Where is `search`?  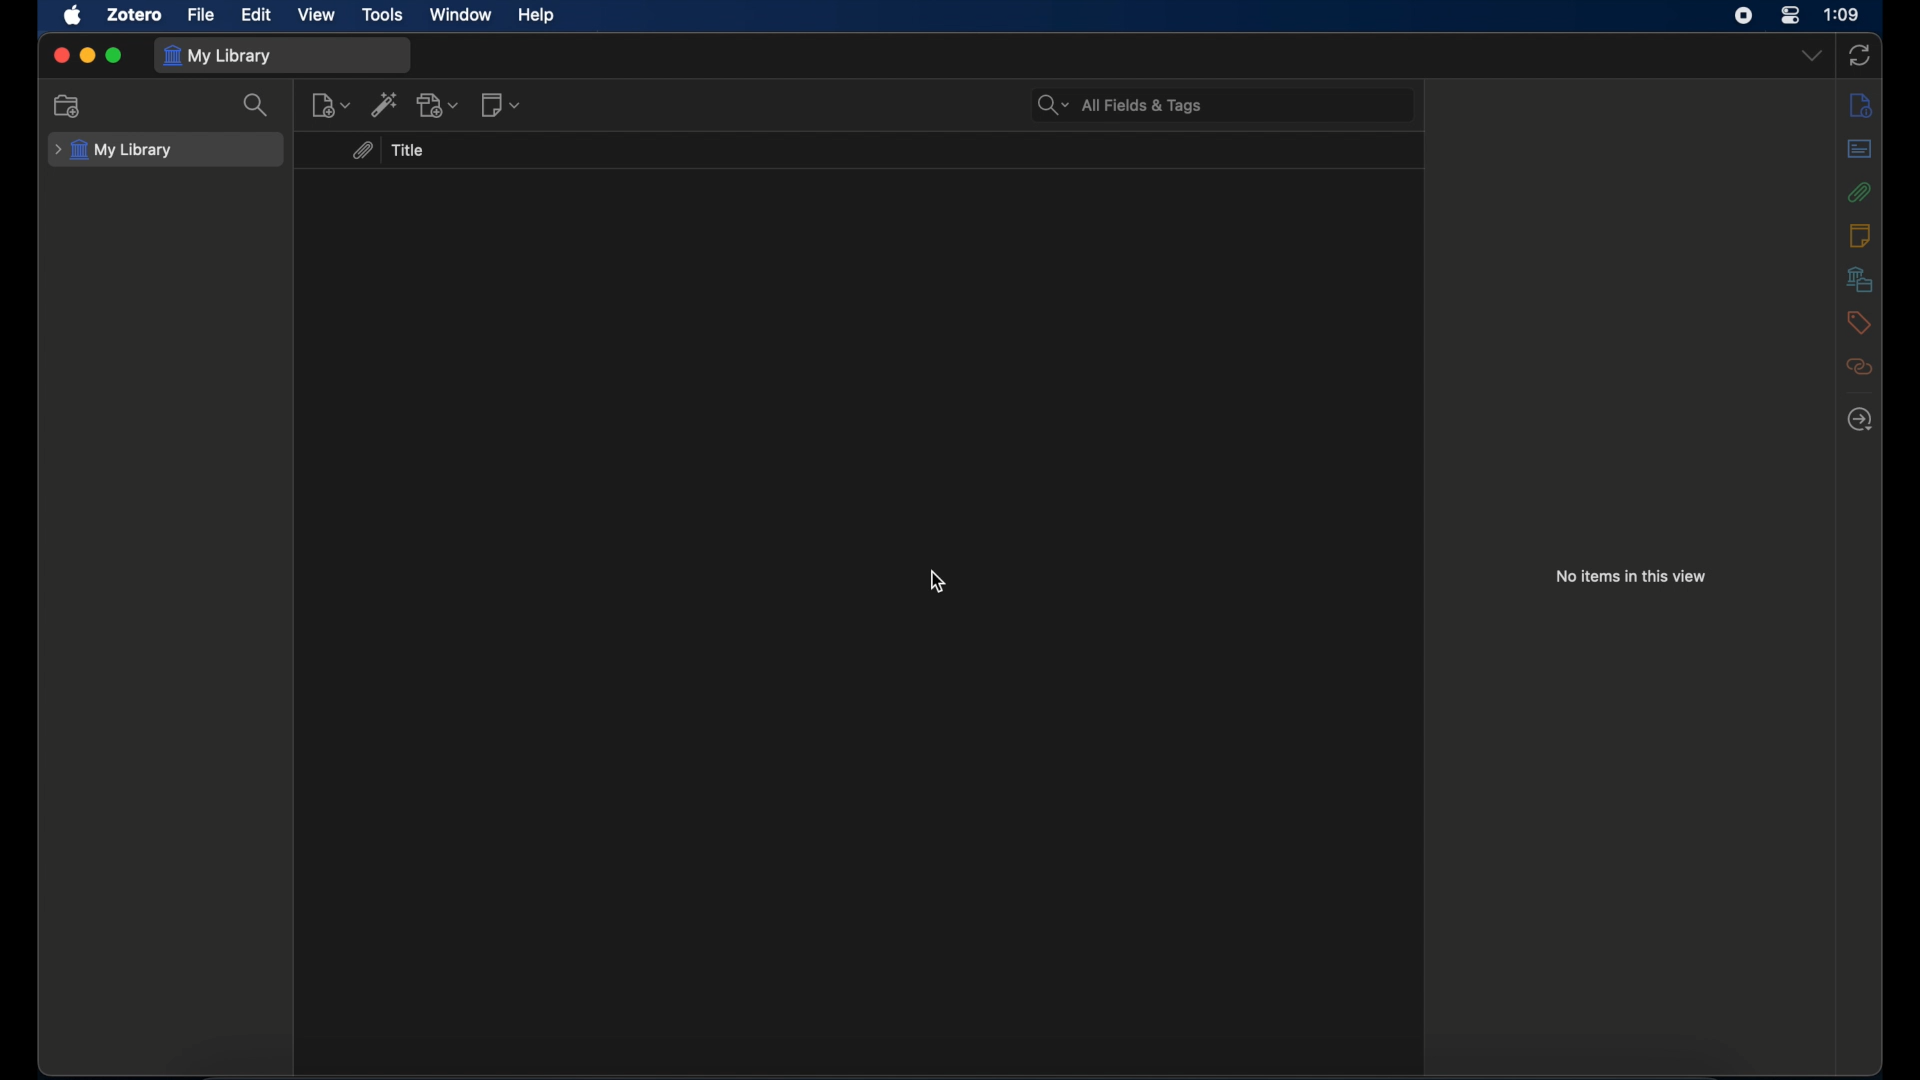 search is located at coordinates (256, 106).